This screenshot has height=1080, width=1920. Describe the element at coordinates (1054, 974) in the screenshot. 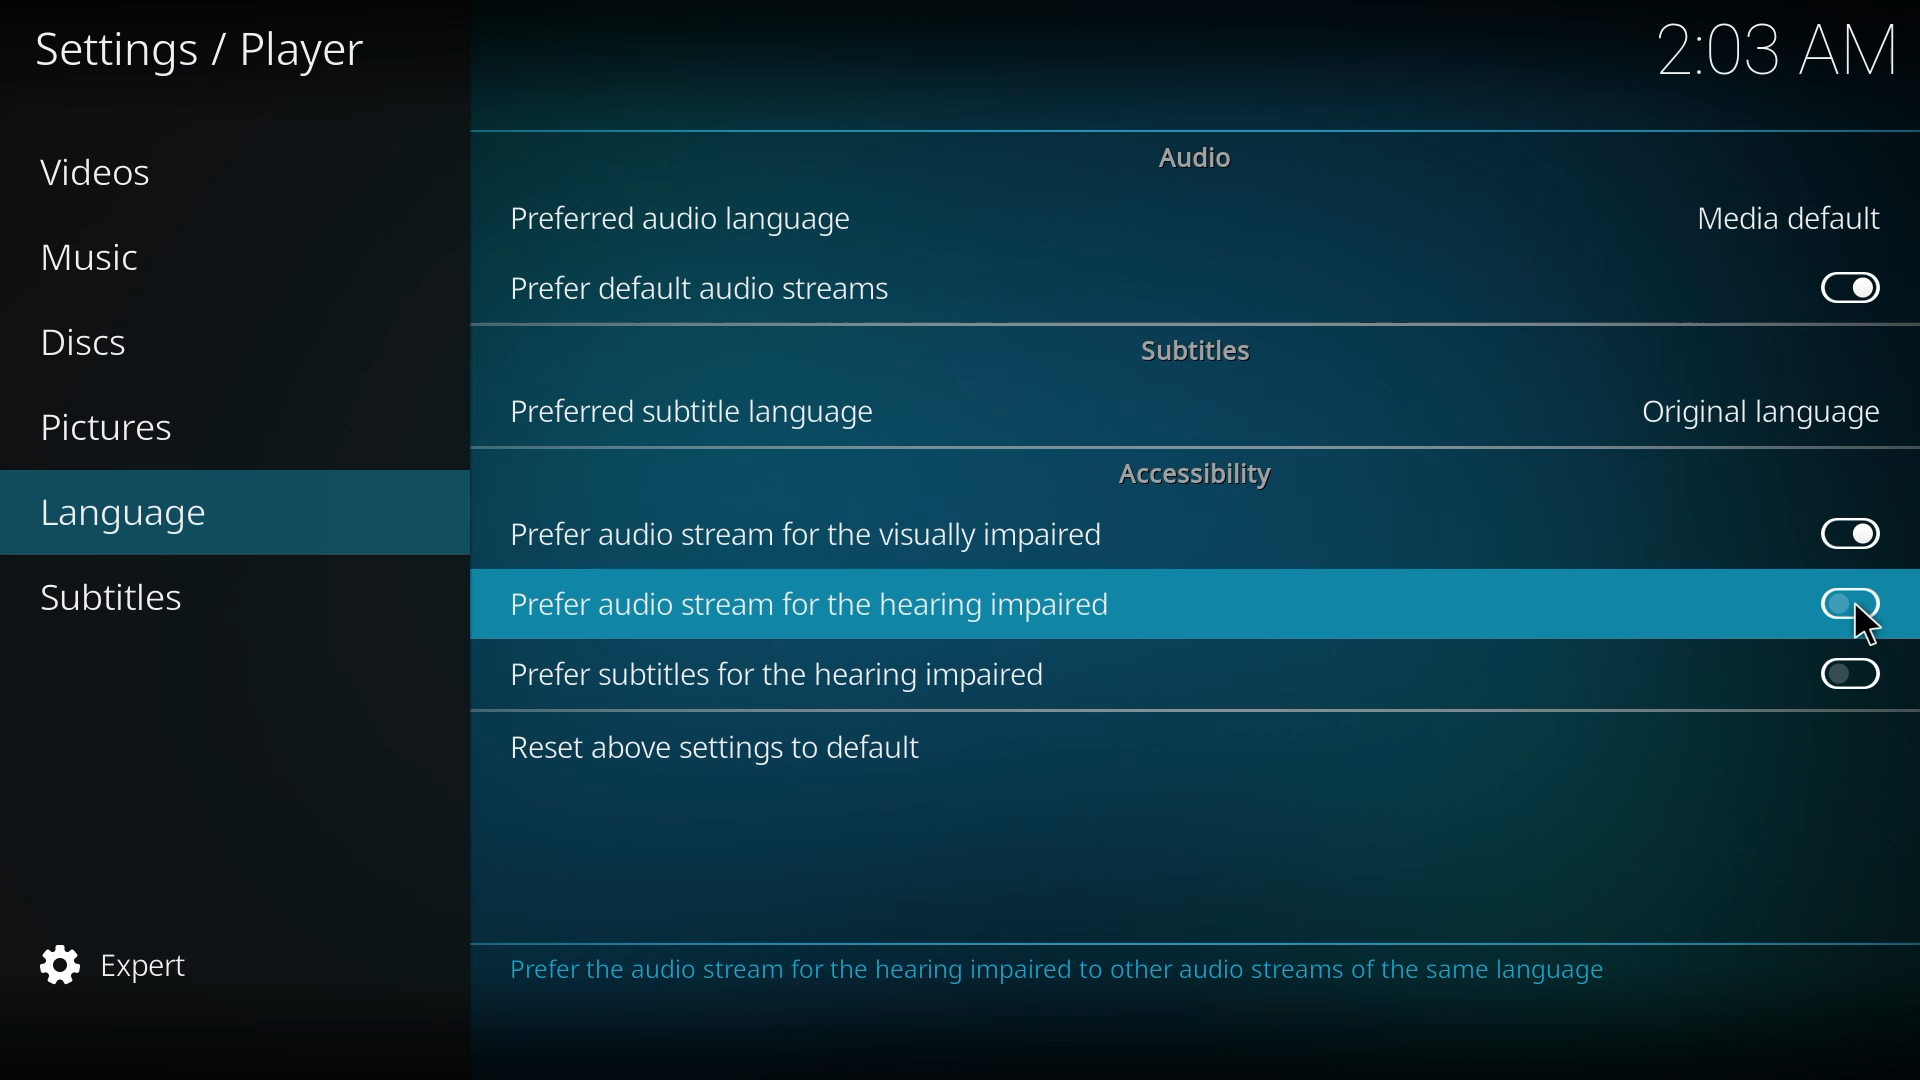

I see `info` at that location.